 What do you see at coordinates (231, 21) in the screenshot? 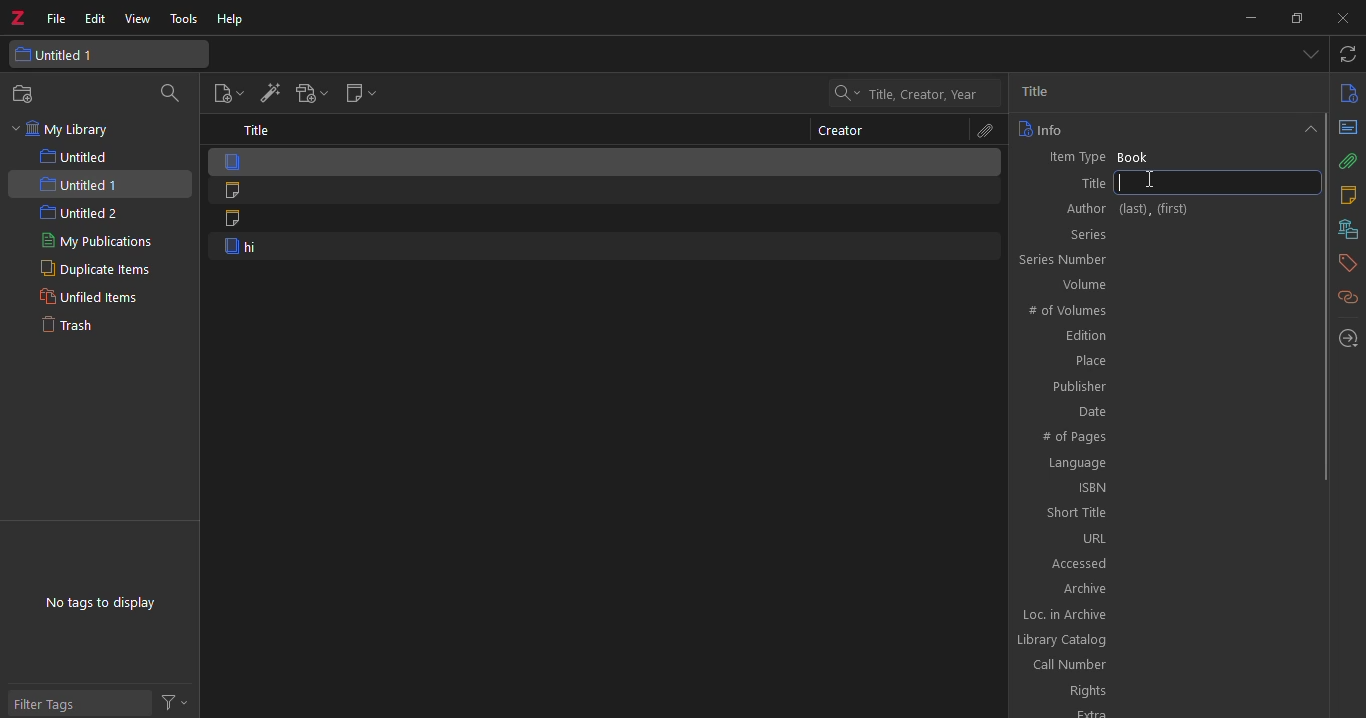
I see `help` at bounding box center [231, 21].